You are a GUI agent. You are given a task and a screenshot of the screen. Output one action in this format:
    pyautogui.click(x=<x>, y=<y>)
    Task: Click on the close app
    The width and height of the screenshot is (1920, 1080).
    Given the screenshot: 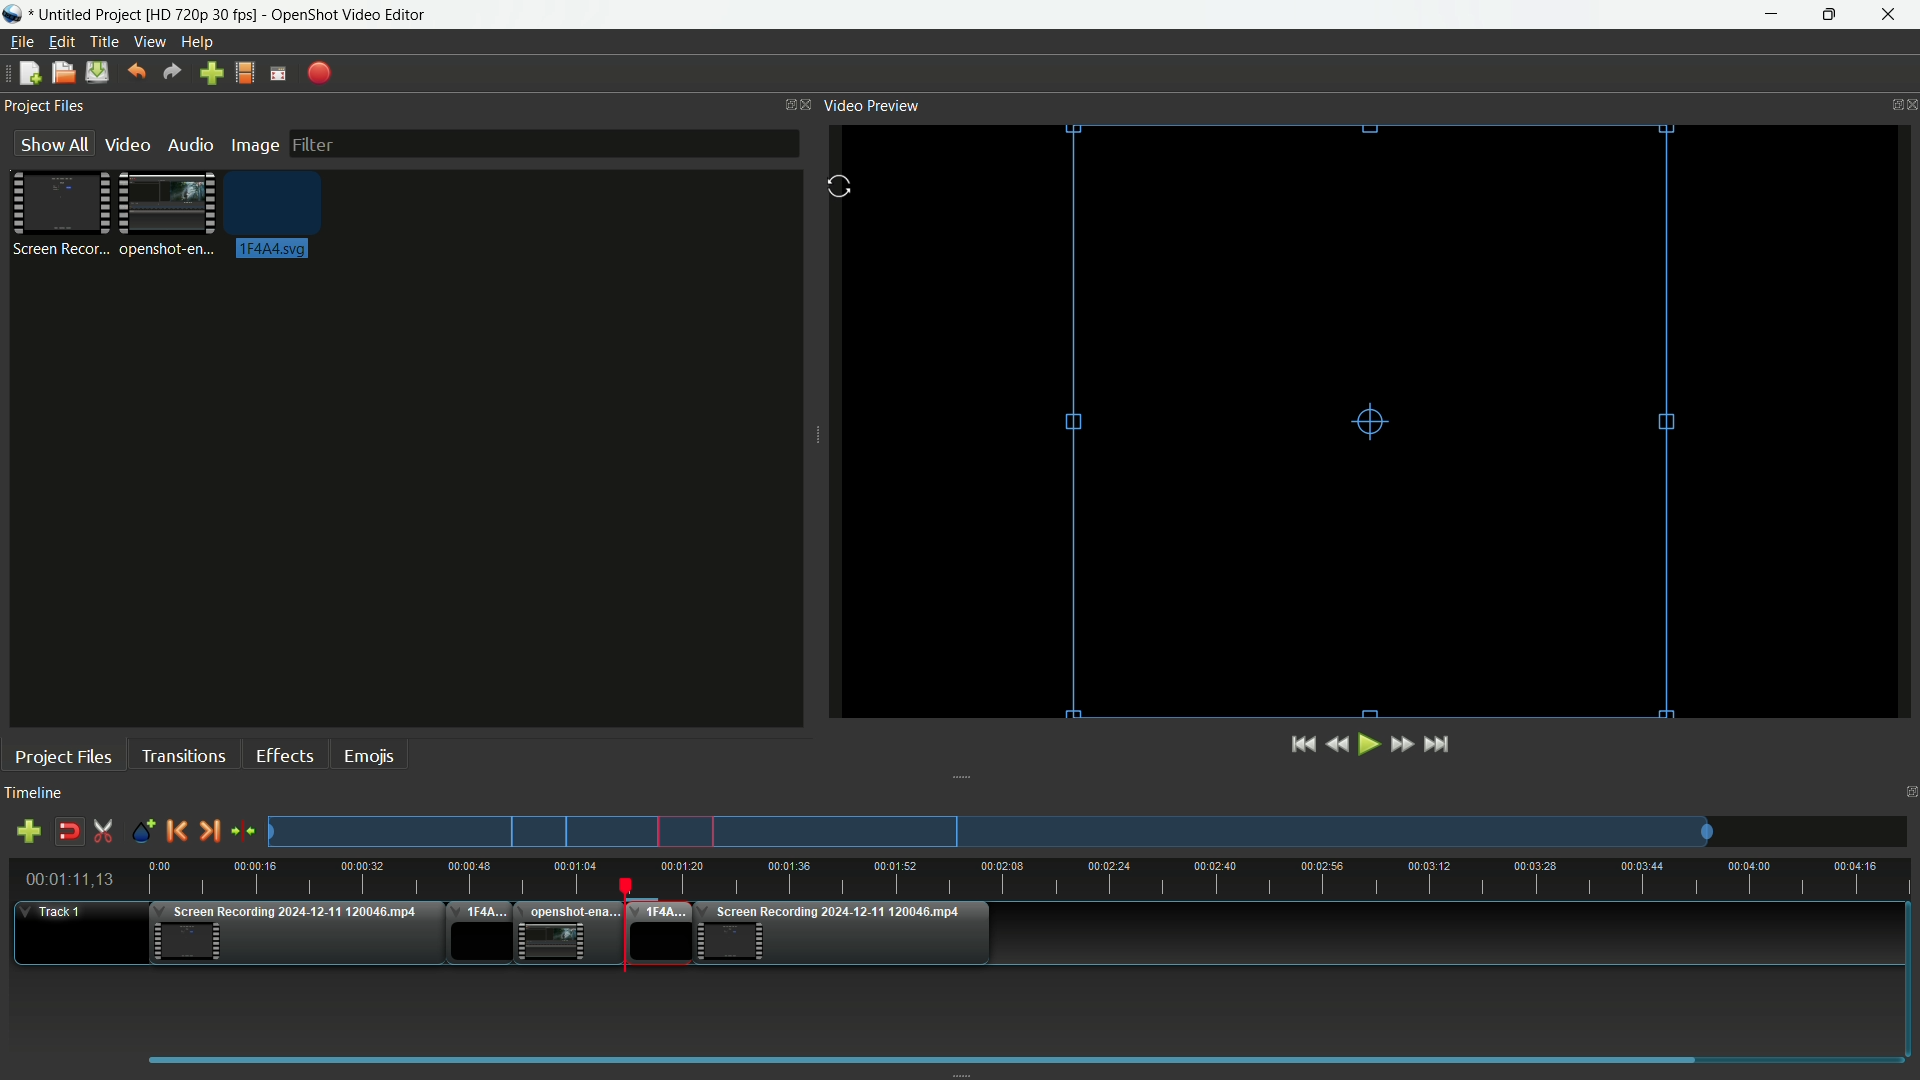 What is the action you would take?
    pyautogui.click(x=1889, y=15)
    